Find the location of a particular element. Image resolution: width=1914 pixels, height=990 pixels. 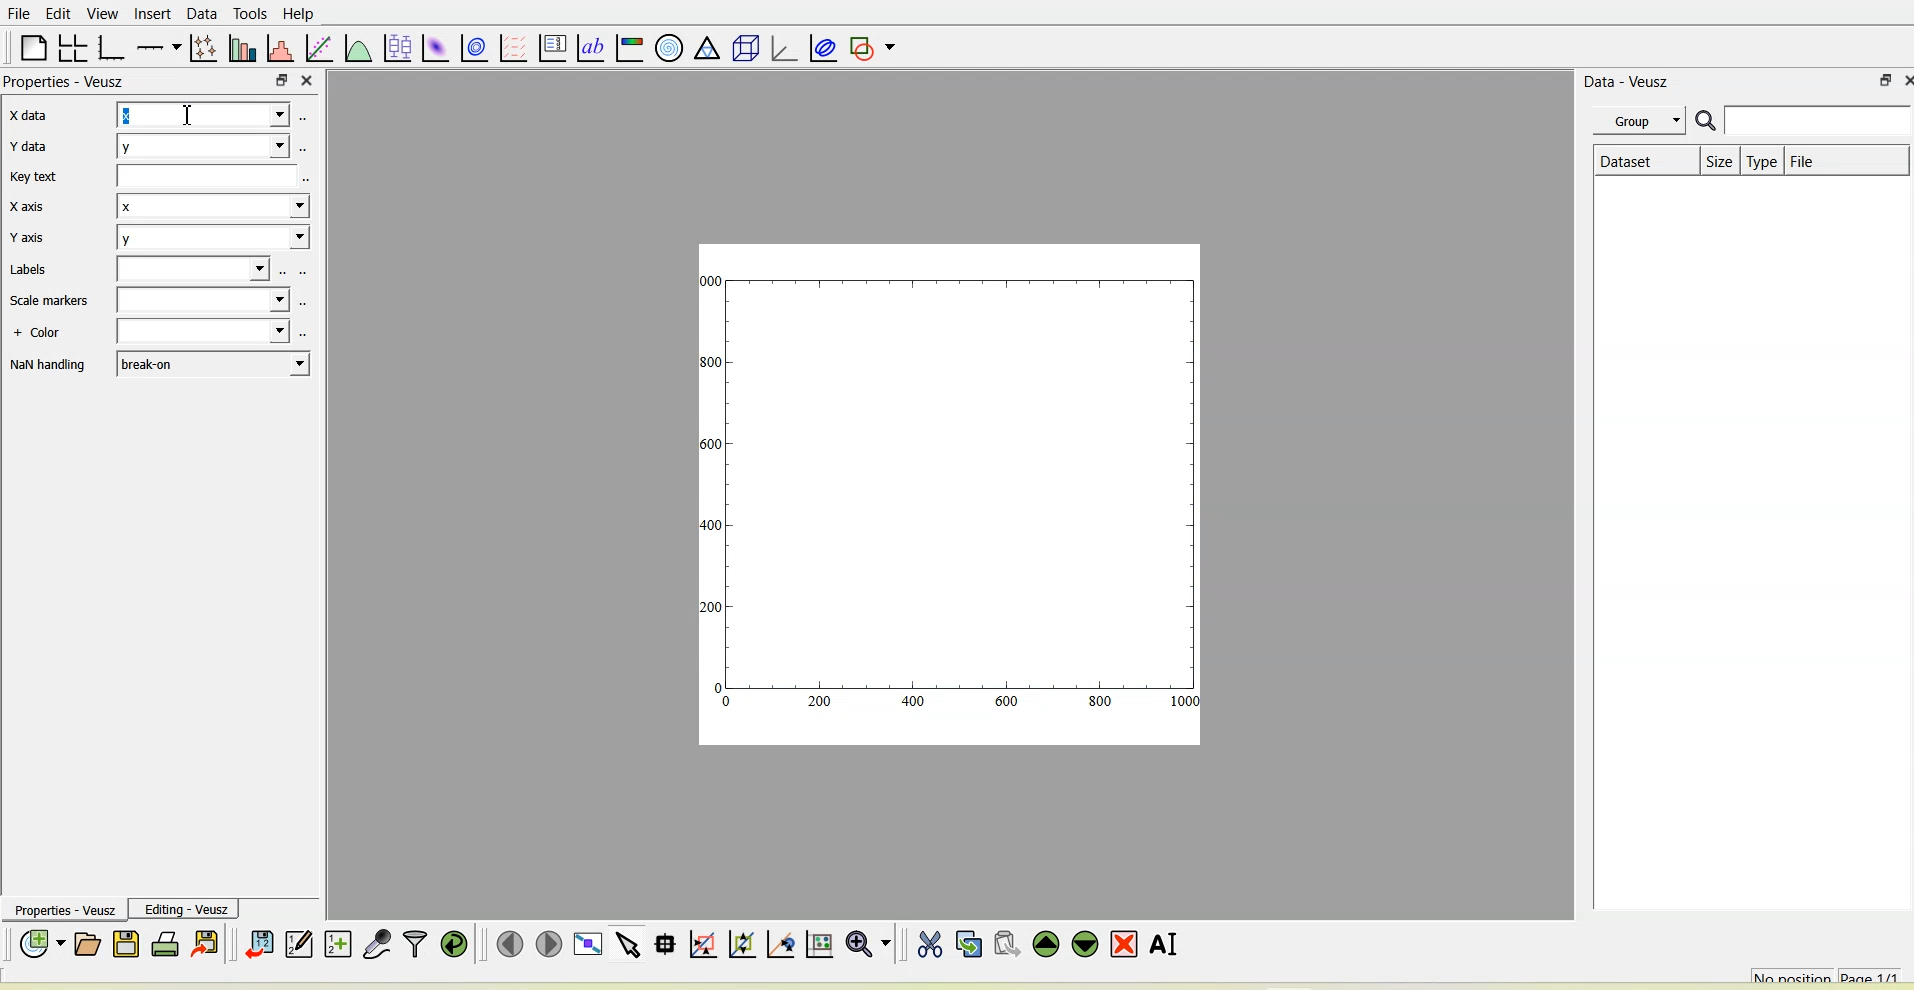

300 is located at coordinates (713, 361).